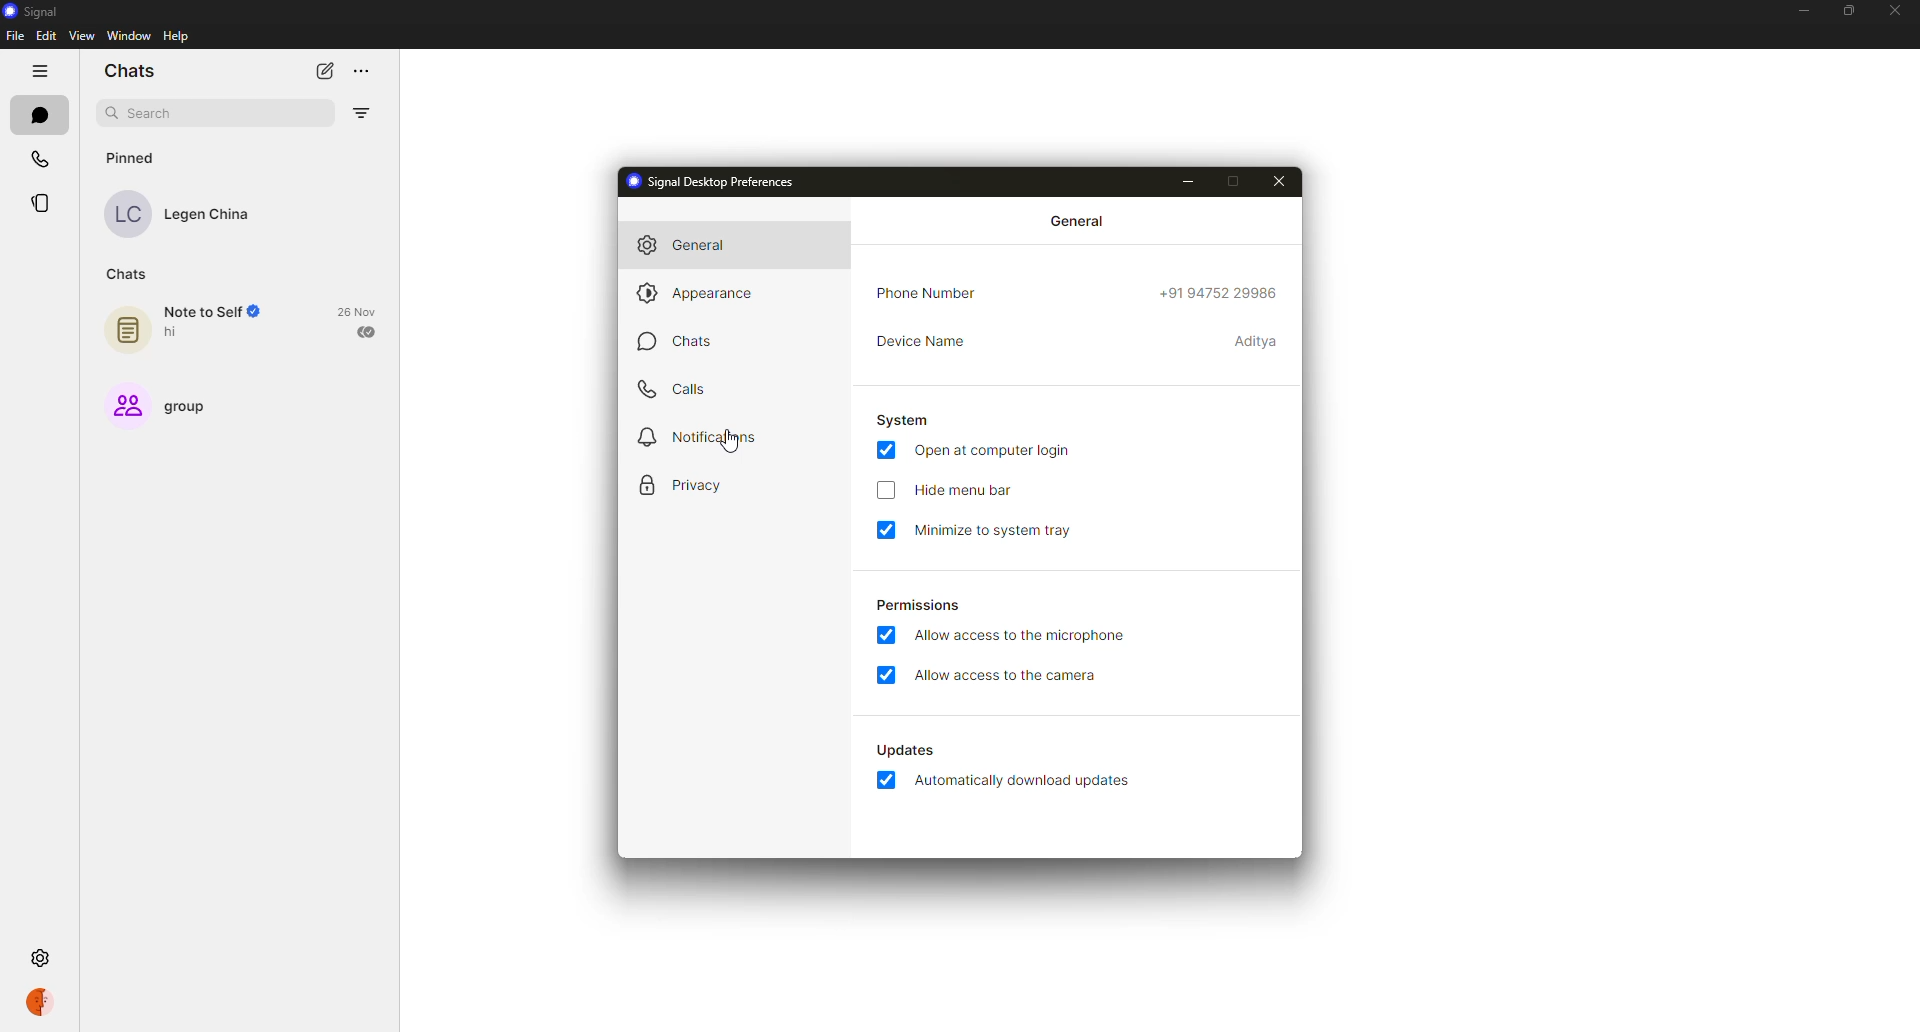  I want to click on allow access to microphone, so click(1022, 635).